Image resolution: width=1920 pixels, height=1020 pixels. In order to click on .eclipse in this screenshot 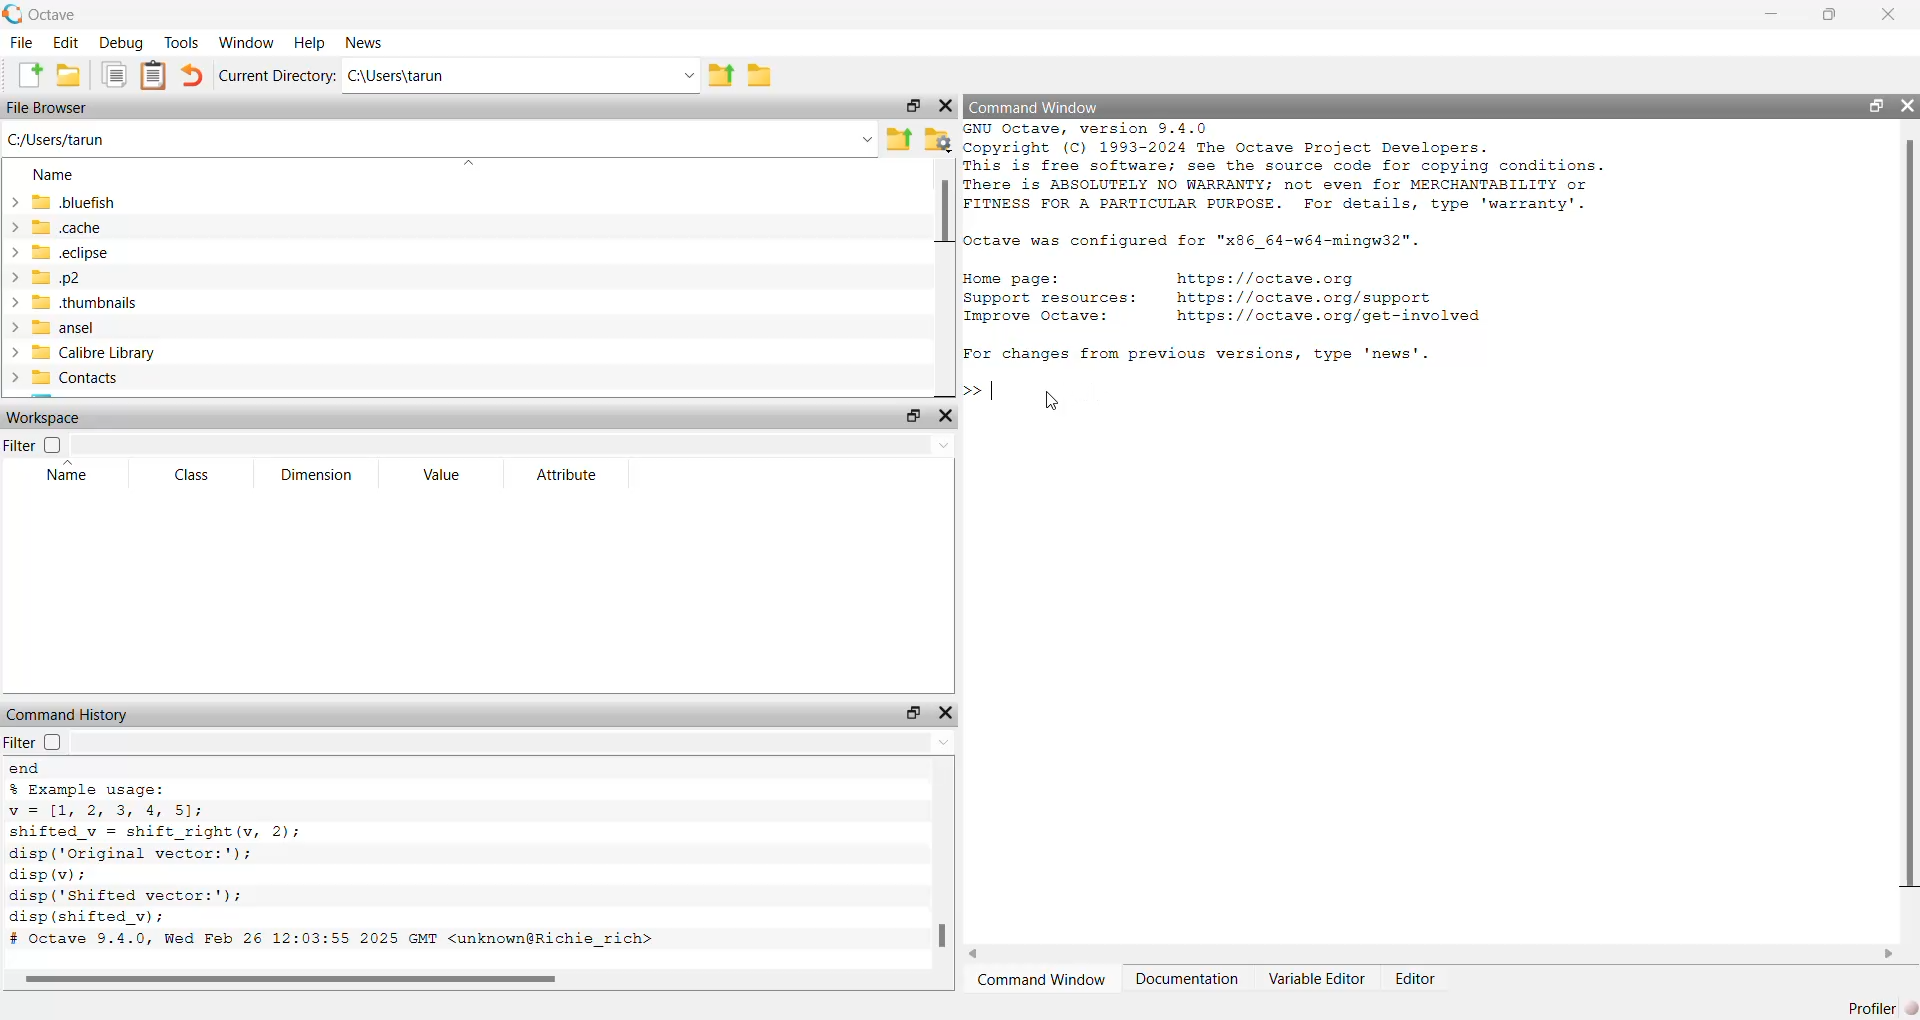, I will do `click(131, 253)`.